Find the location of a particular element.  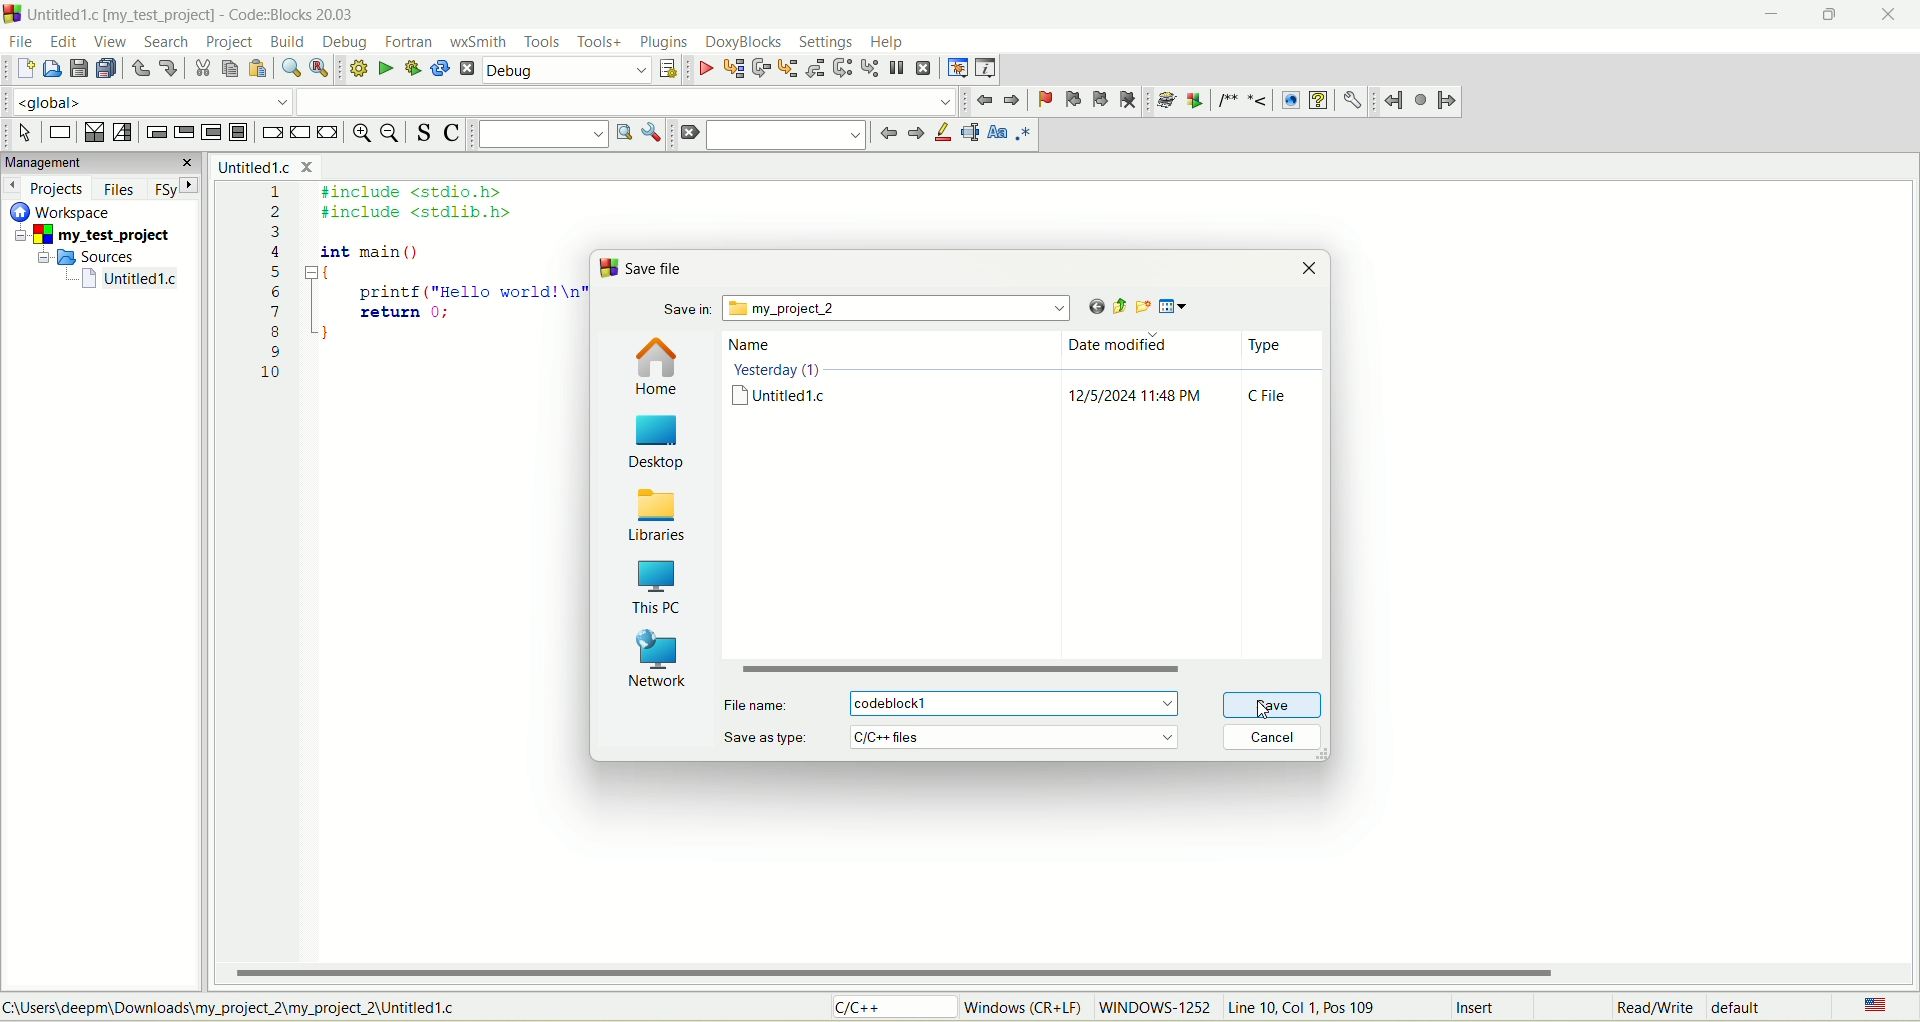

help is located at coordinates (887, 43).